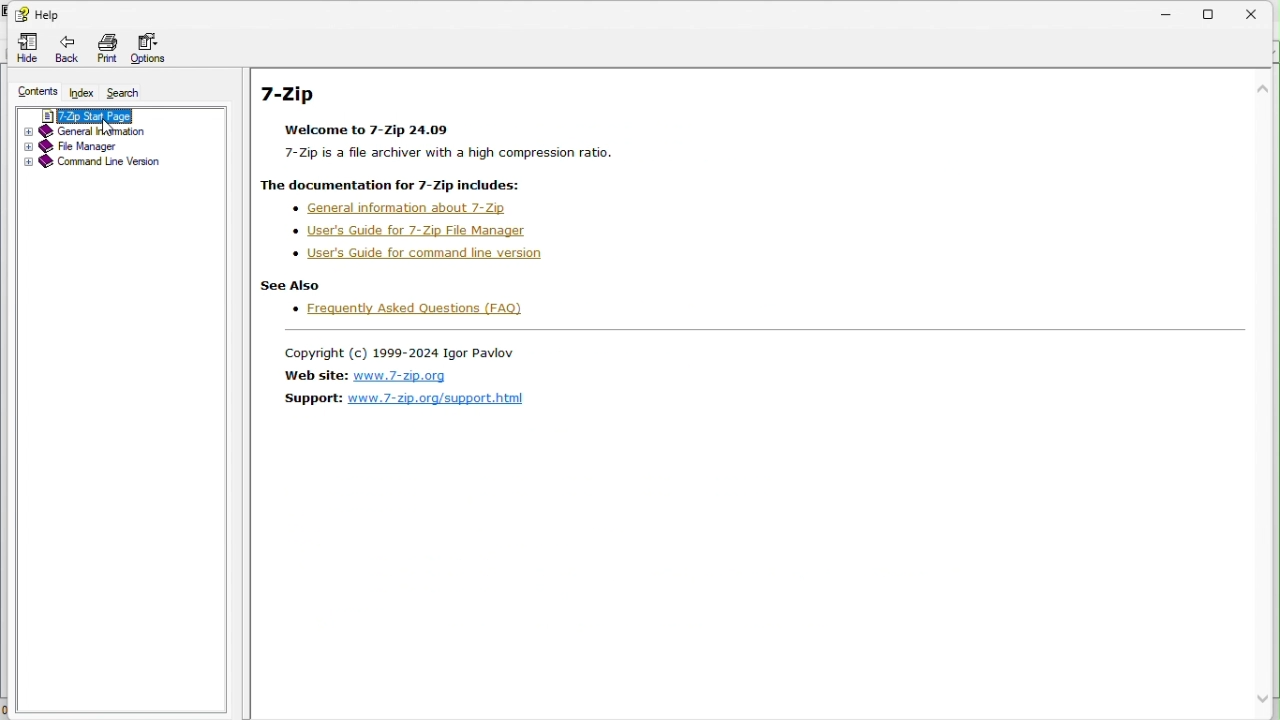 Image resolution: width=1280 pixels, height=720 pixels. I want to click on Command line version, so click(115, 164).